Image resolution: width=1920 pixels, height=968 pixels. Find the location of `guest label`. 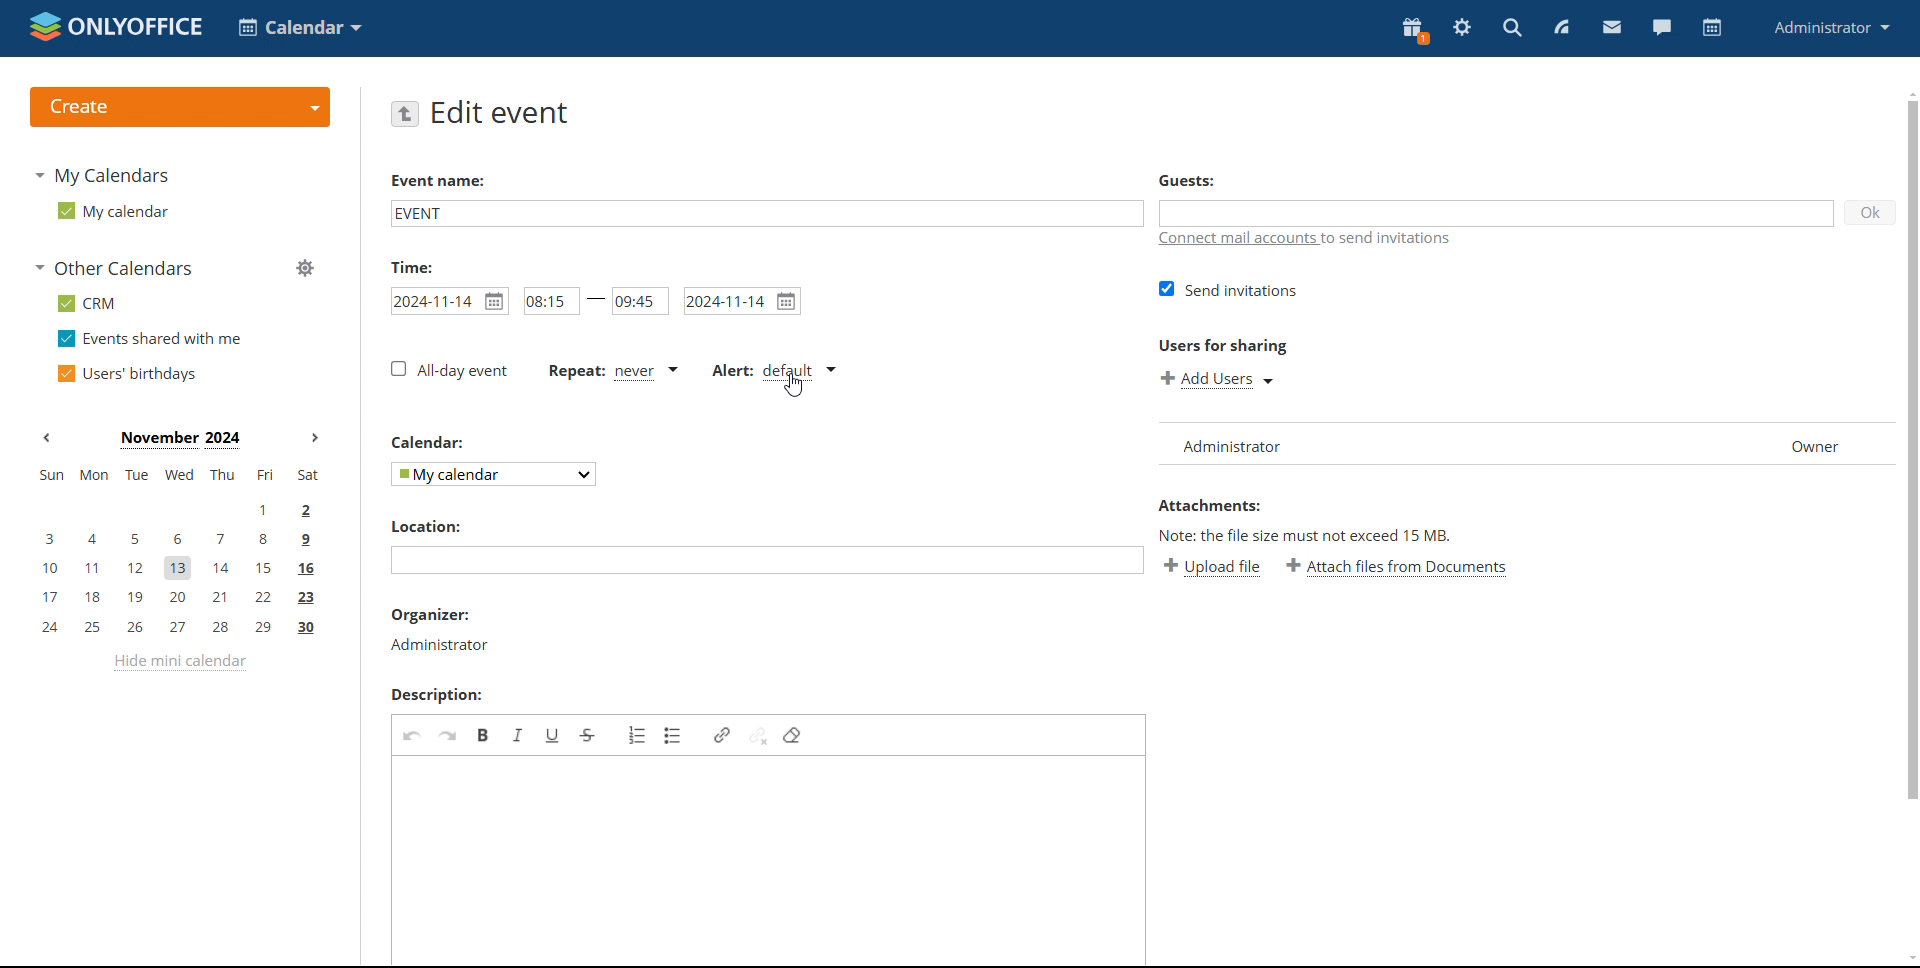

guest label is located at coordinates (1198, 184).